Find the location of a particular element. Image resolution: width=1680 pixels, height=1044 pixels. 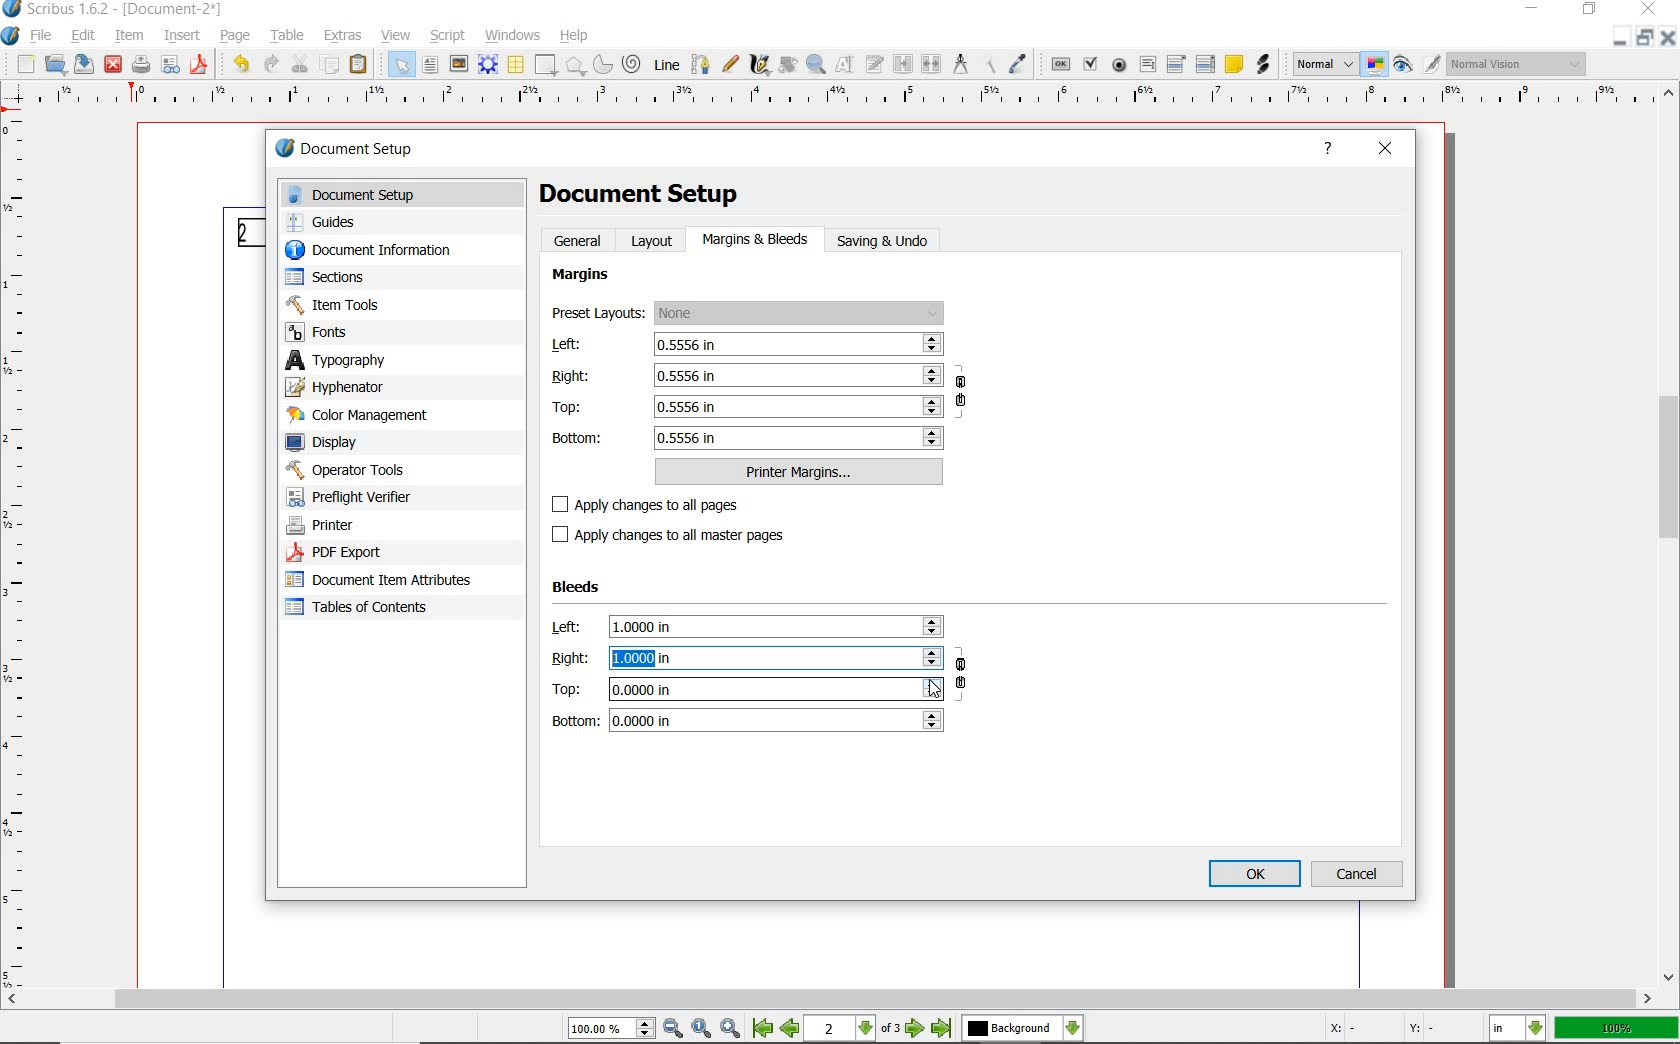

render frame is located at coordinates (488, 63).